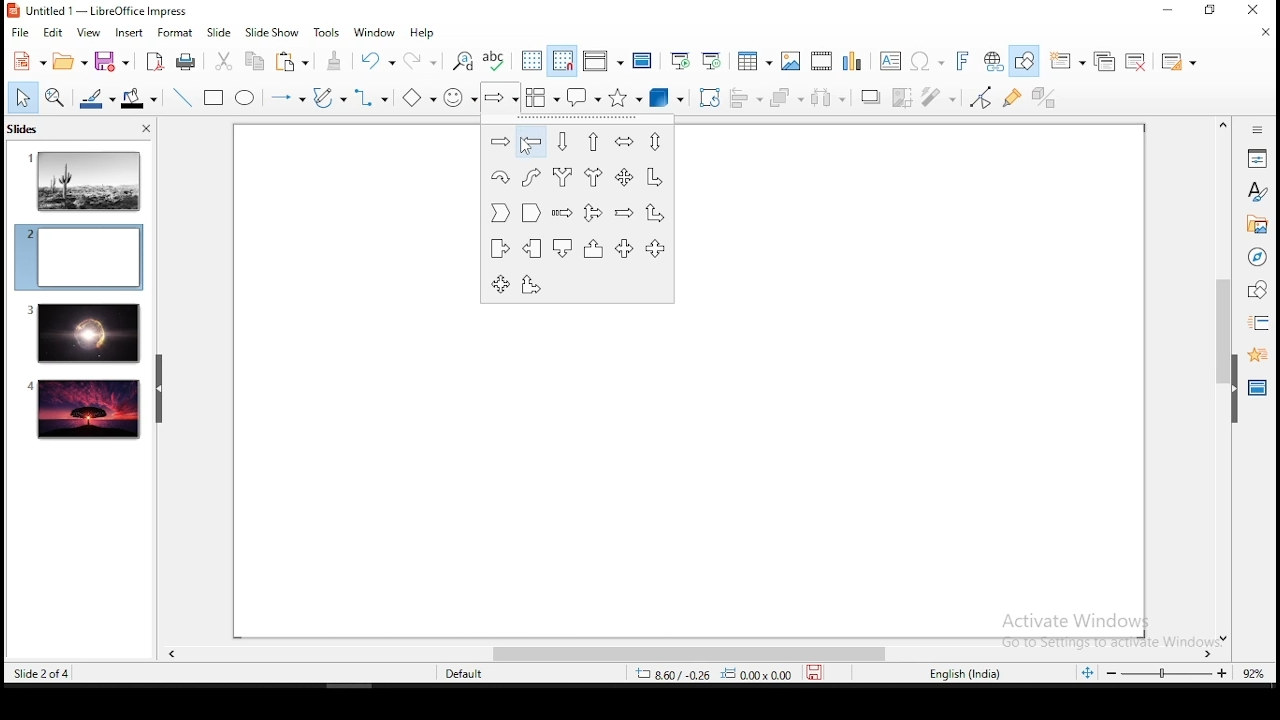 This screenshot has height=720, width=1280. Describe the element at coordinates (466, 674) in the screenshot. I see `default` at that location.